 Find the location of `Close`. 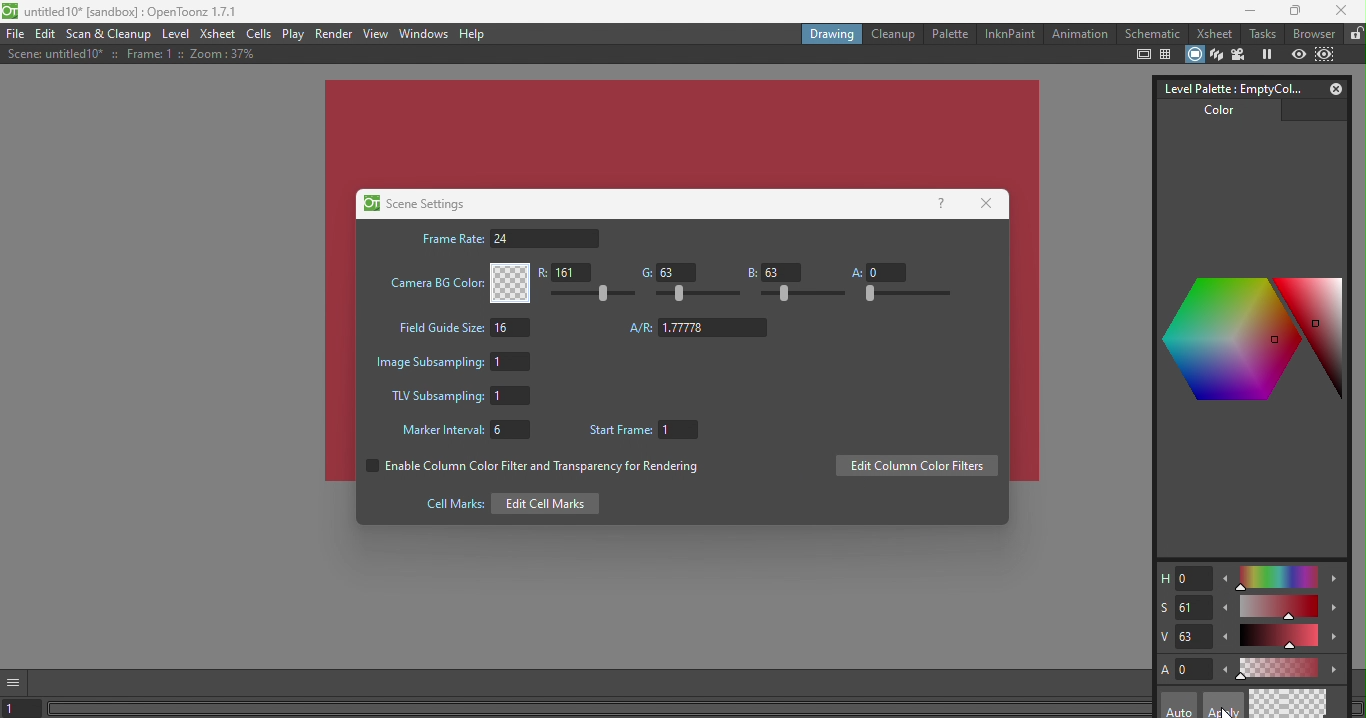

Close is located at coordinates (1332, 88).